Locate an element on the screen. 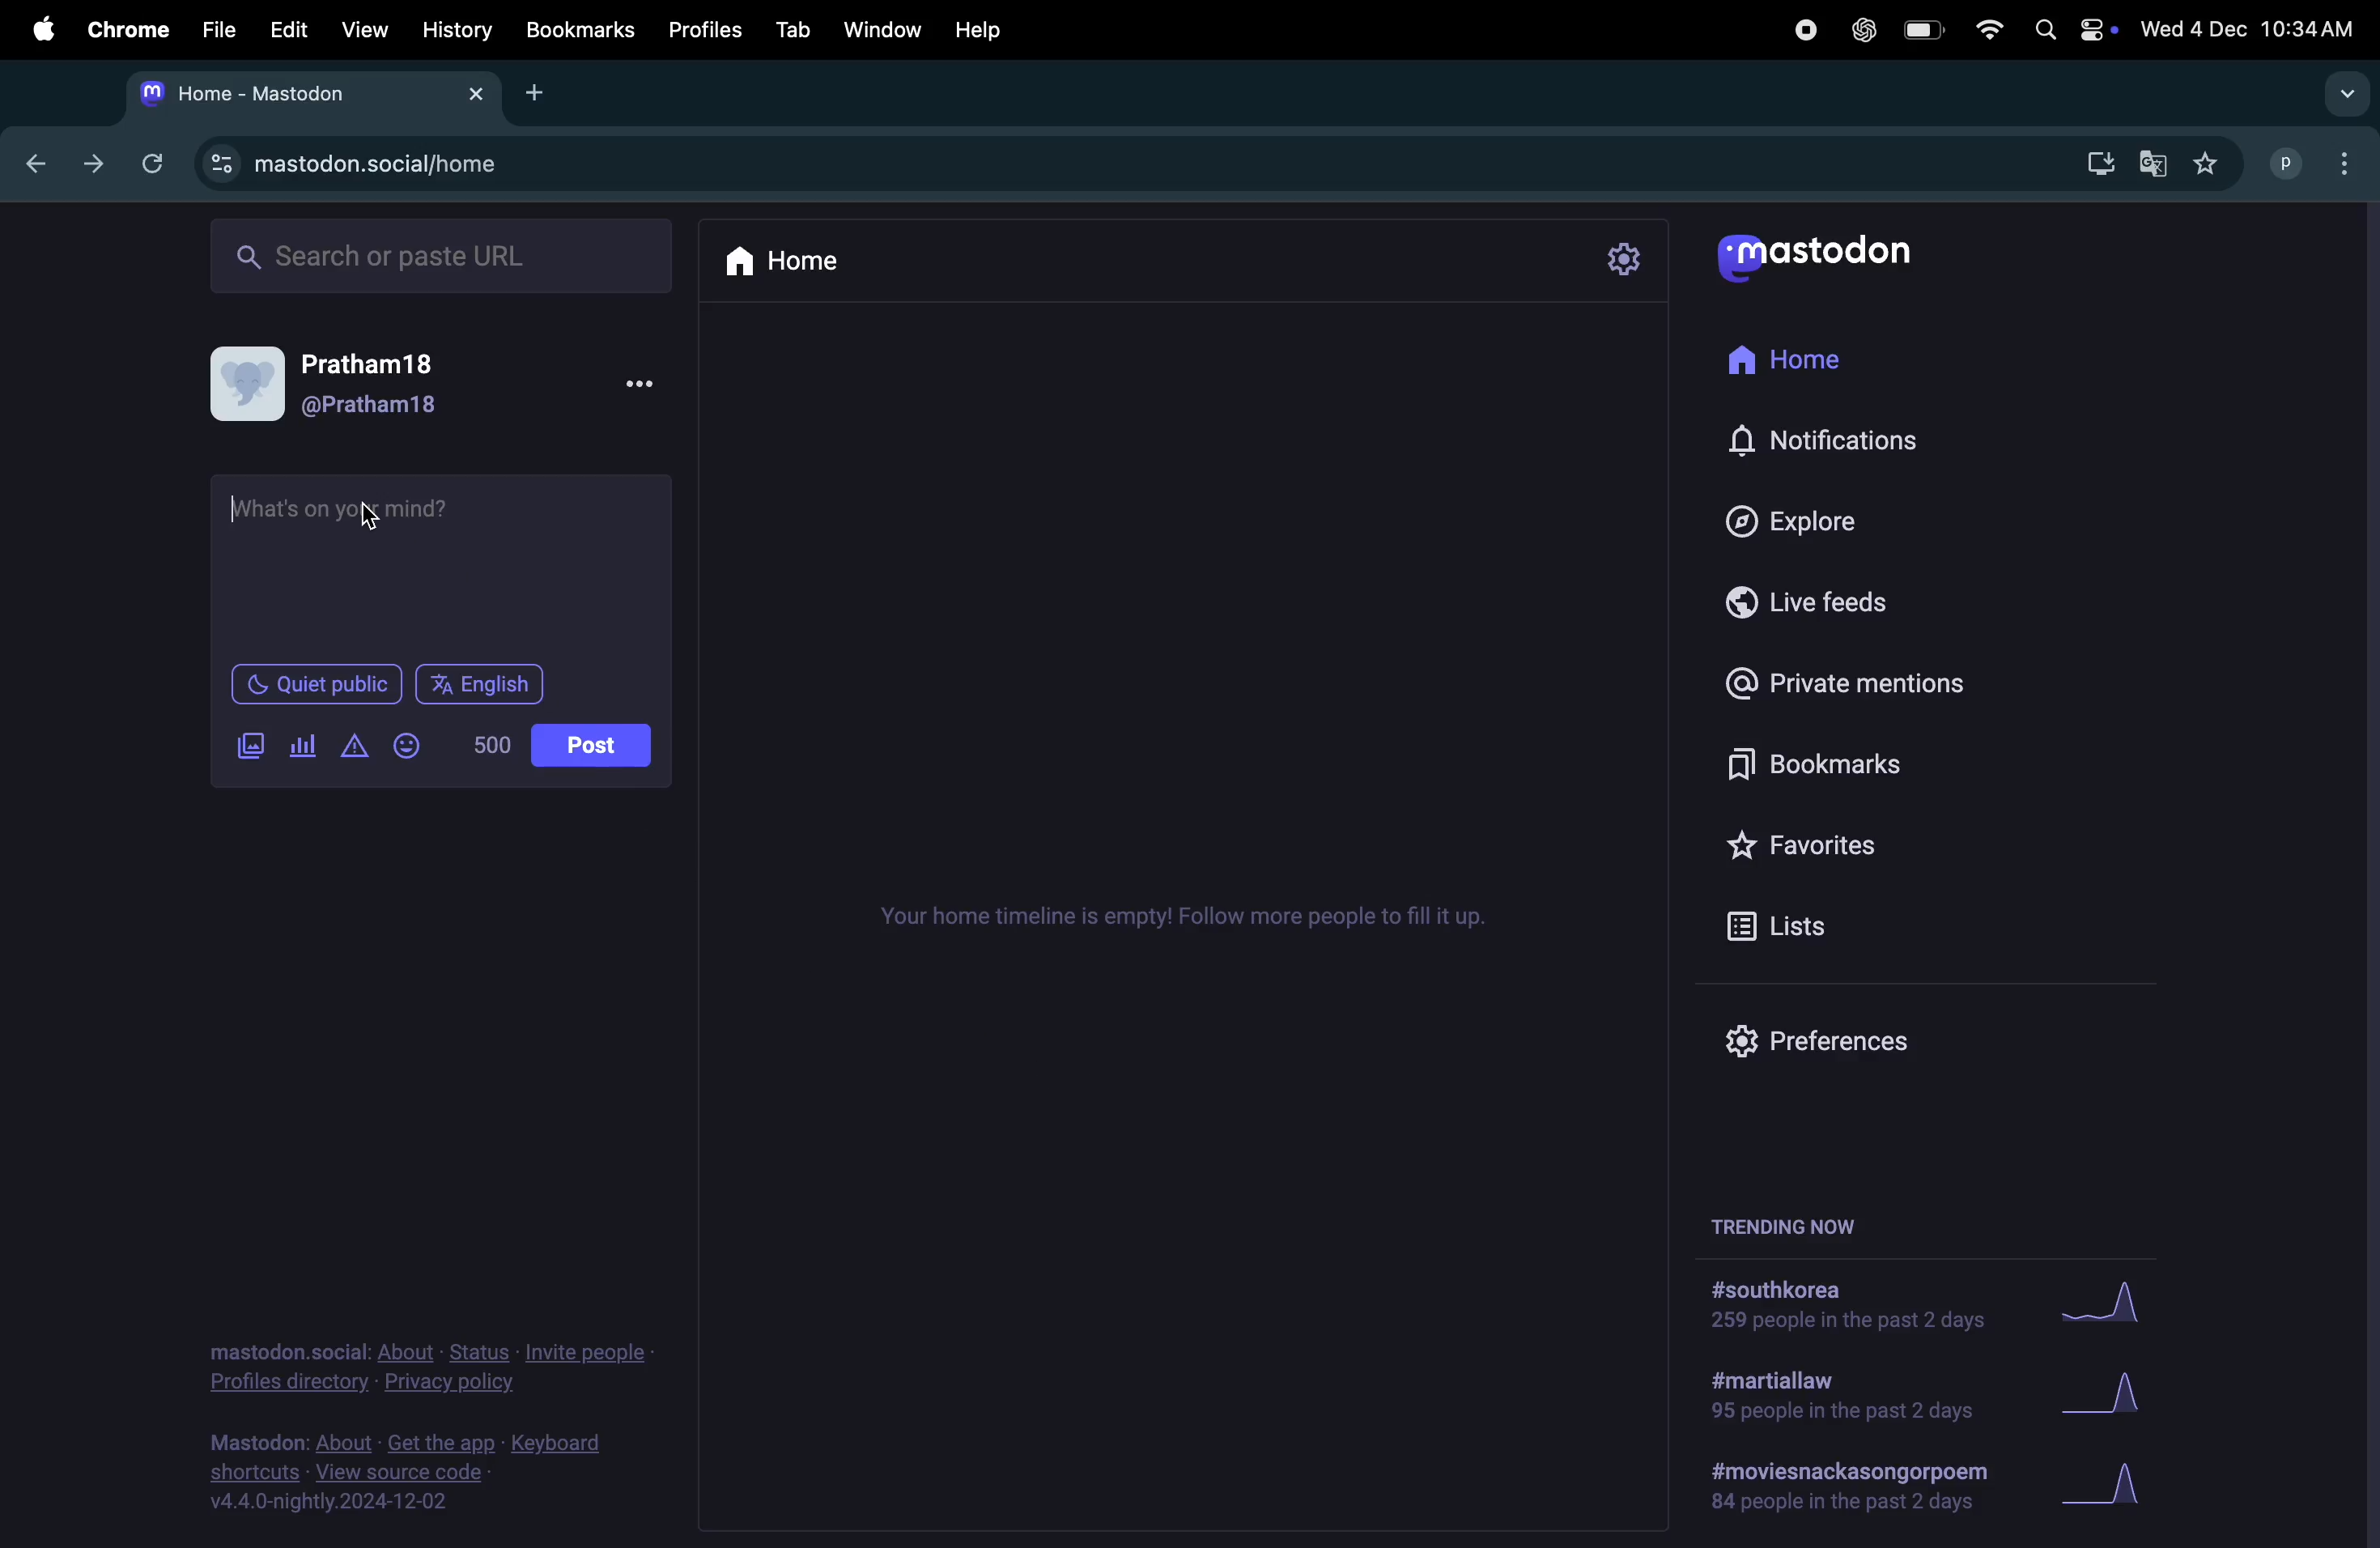 This screenshot has width=2380, height=1548. Graph is located at coordinates (2119, 1395).